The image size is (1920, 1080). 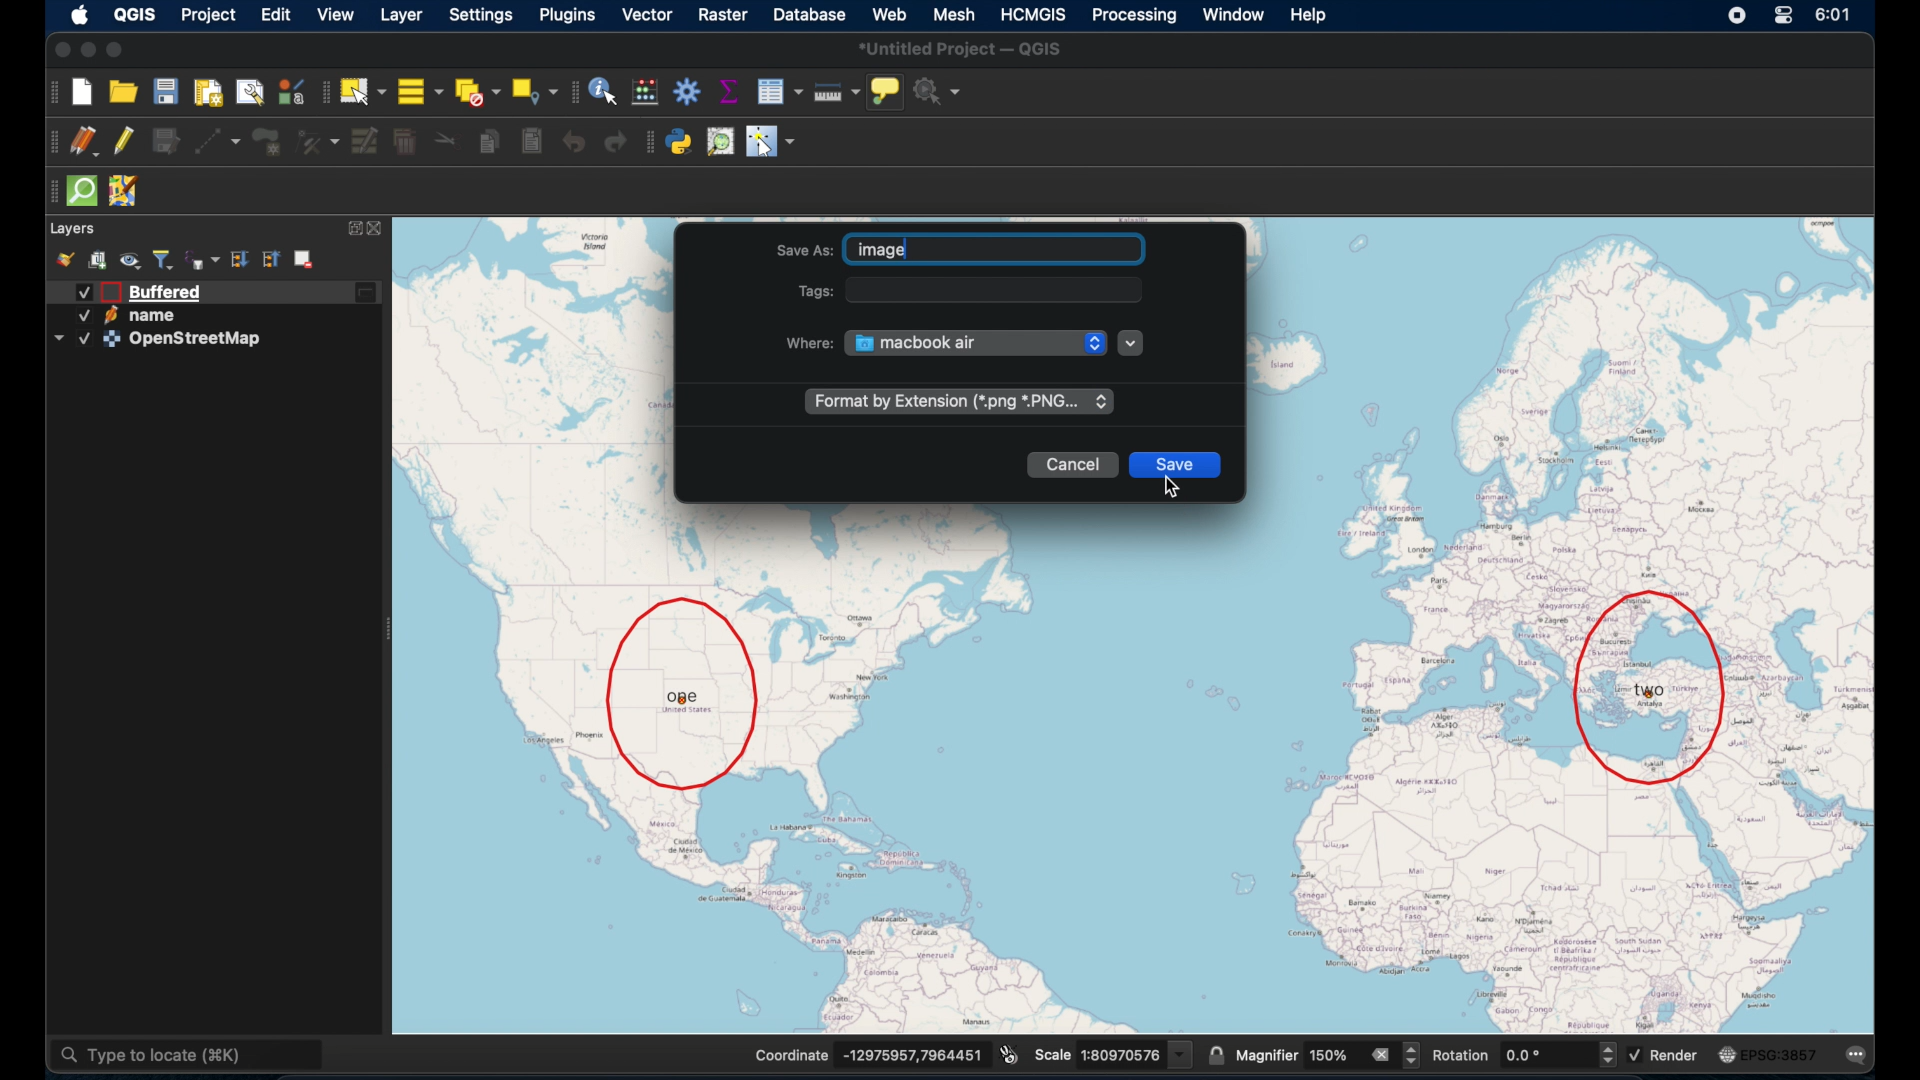 I want to click on plugins toolbar, so click(x=647, y=143).